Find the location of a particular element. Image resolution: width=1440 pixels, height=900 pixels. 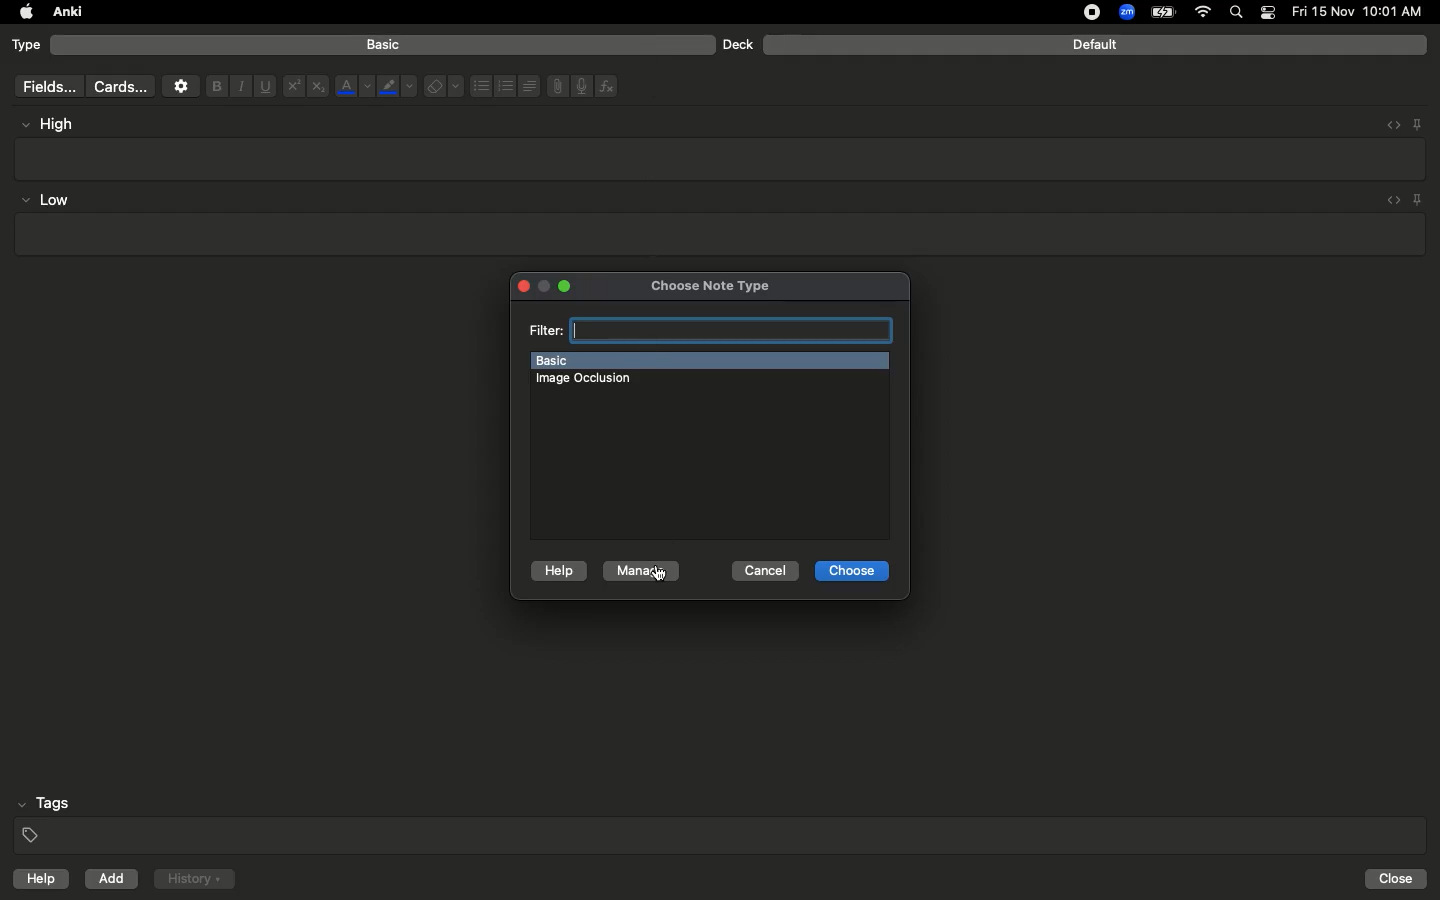

Alignment is located at coordinates (527, 84).